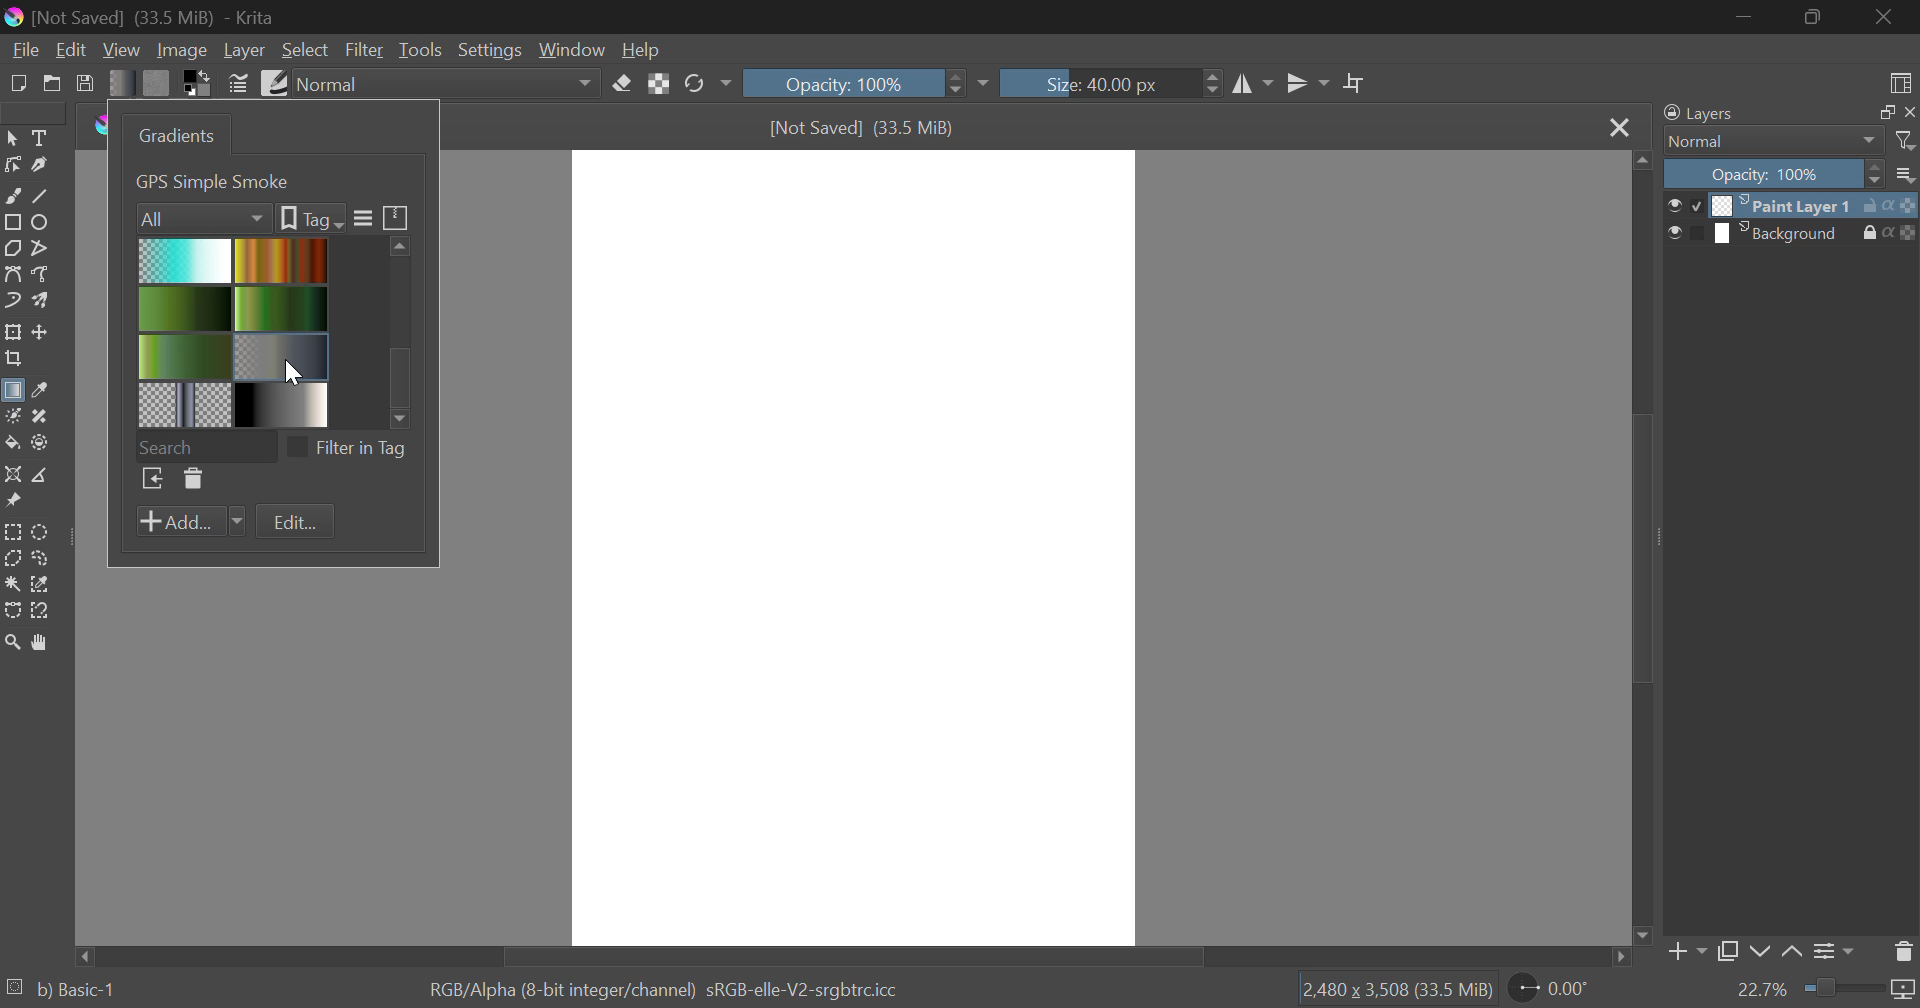  Describe the element at coordinates (671, 987) in the screenshot. I see `RGB/Alpha (8-bit integer/channel) sRGB-elle-V2-srgbtrc.icc` at that location.